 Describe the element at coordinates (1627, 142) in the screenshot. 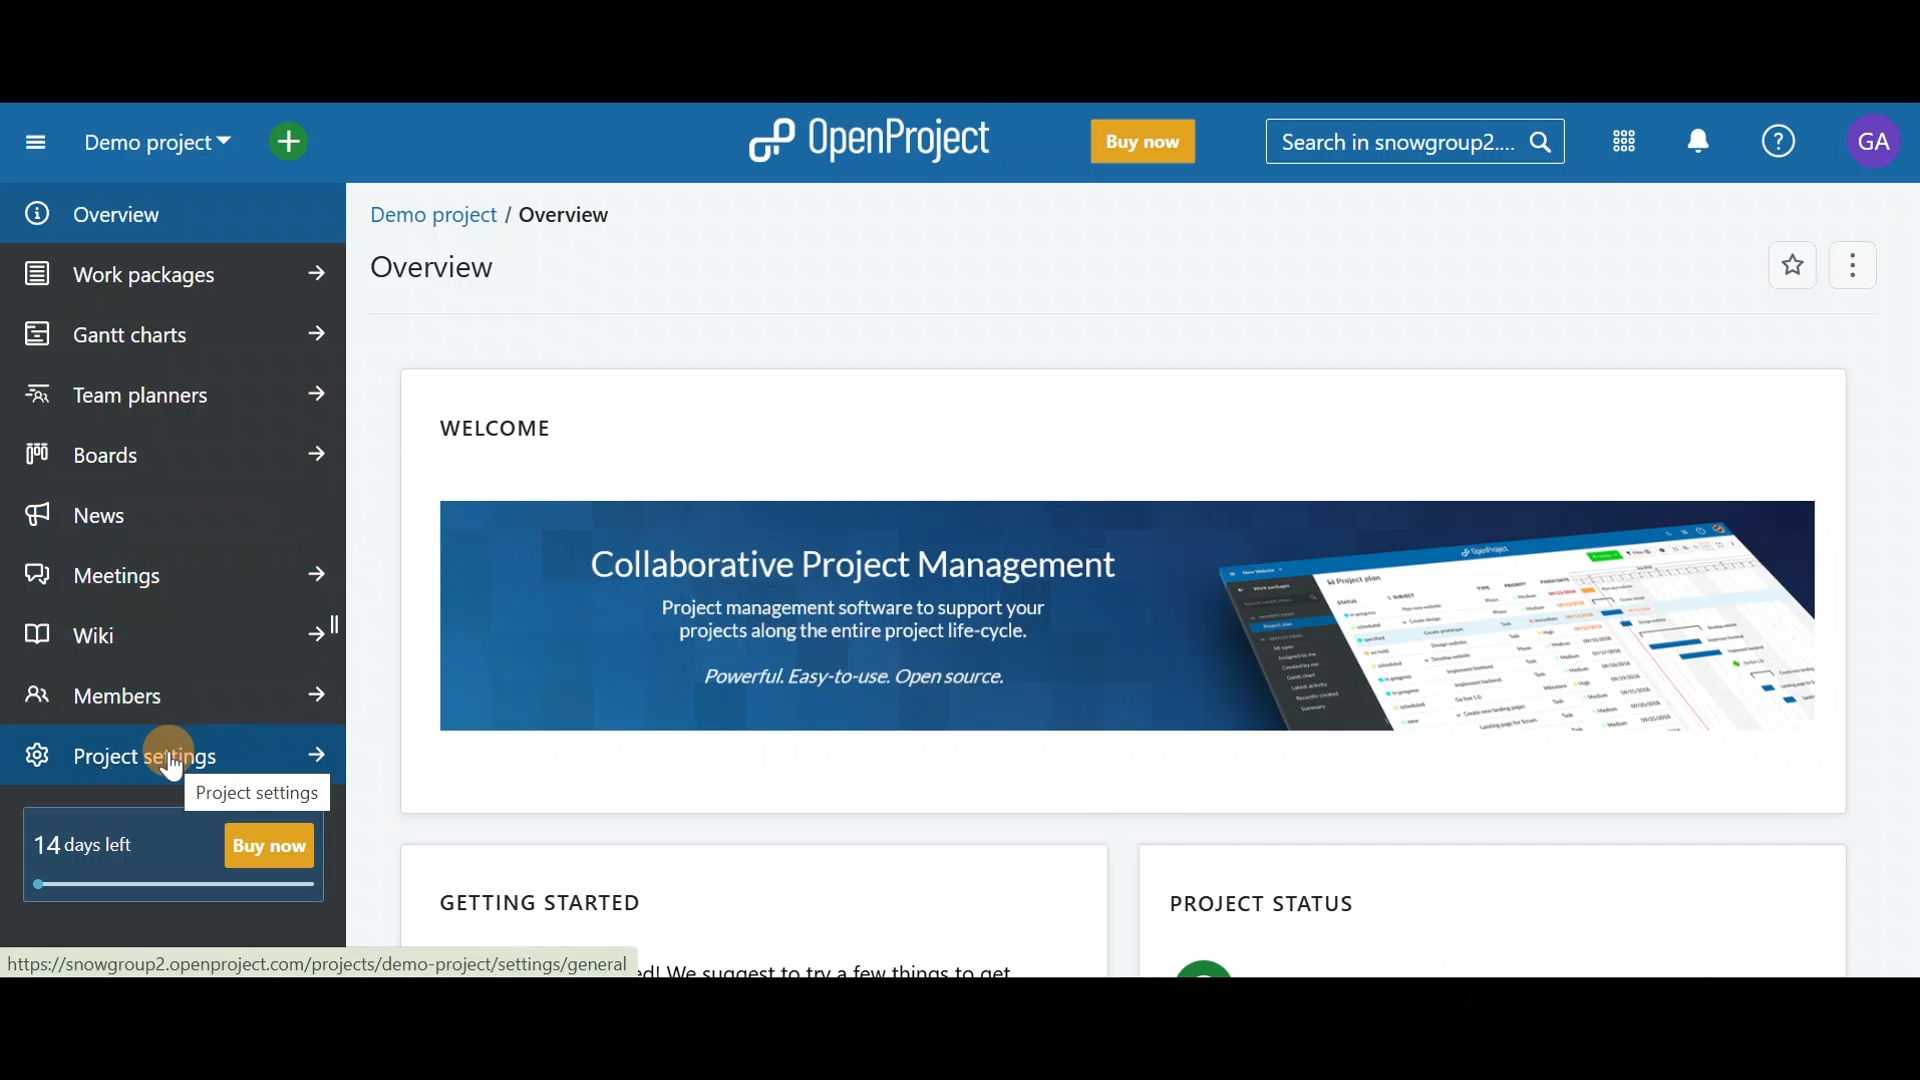

I see `Modules` at that location.